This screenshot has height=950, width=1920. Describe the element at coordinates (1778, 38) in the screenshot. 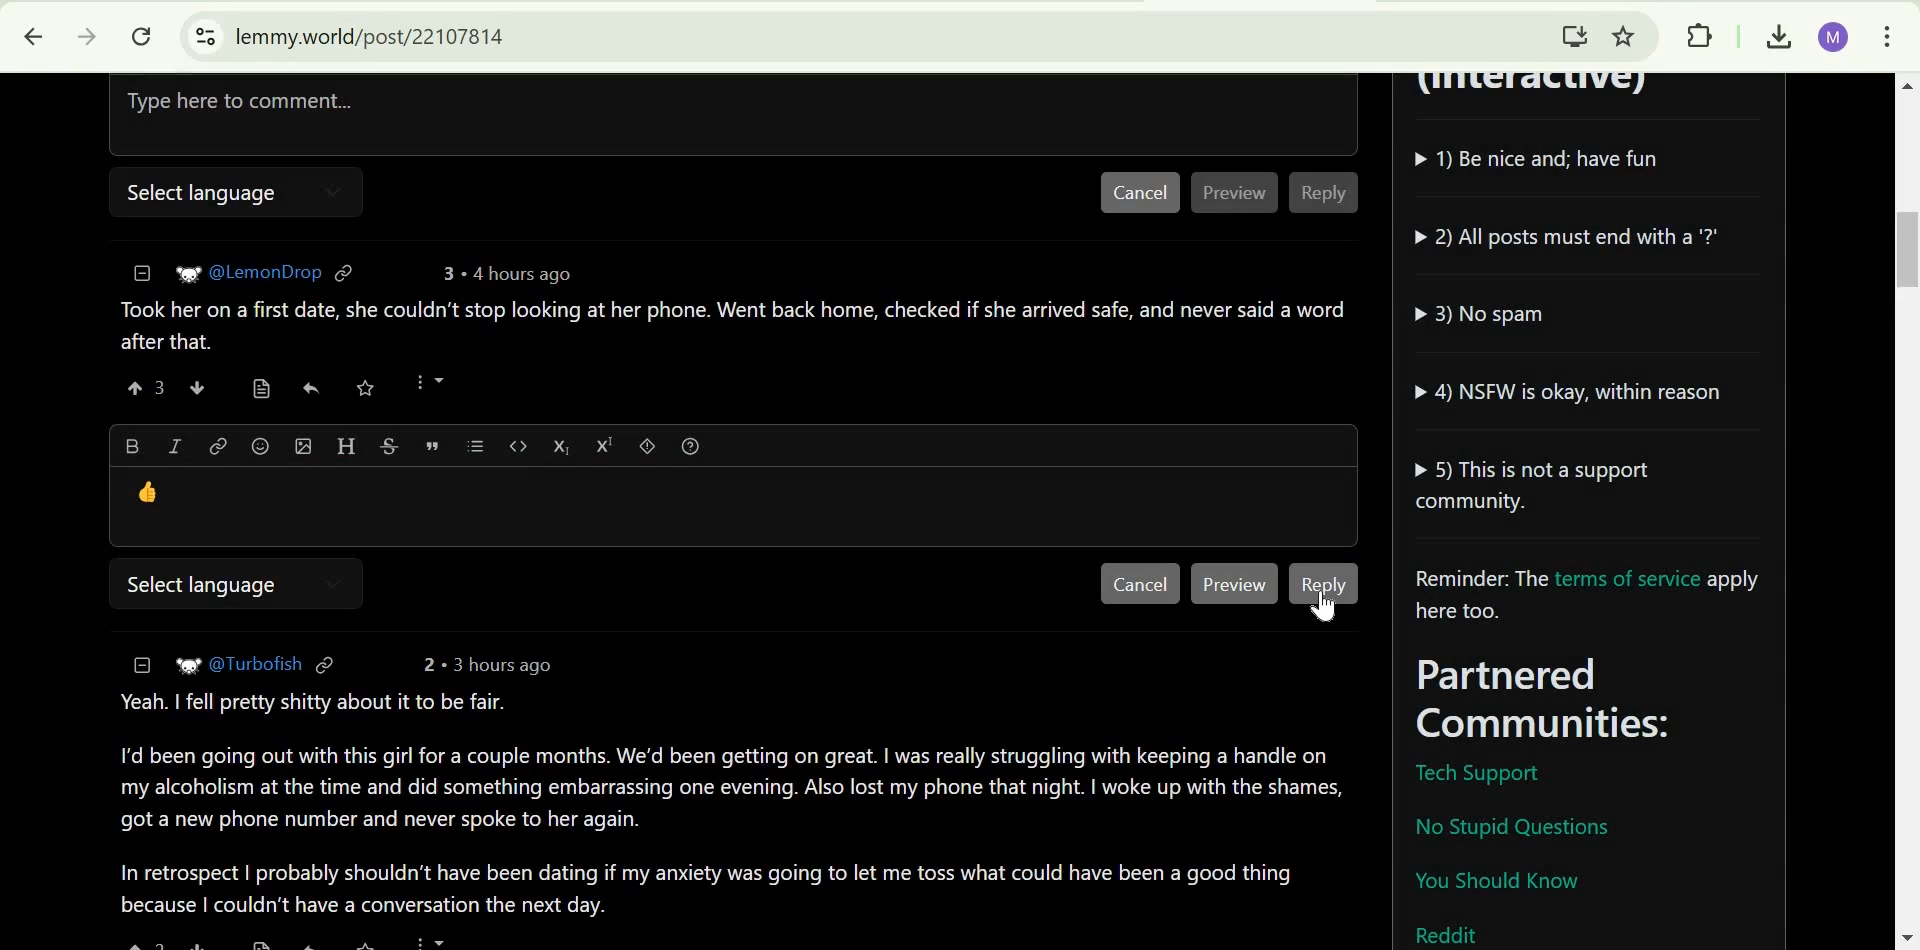

I see `Downloads` at that location.